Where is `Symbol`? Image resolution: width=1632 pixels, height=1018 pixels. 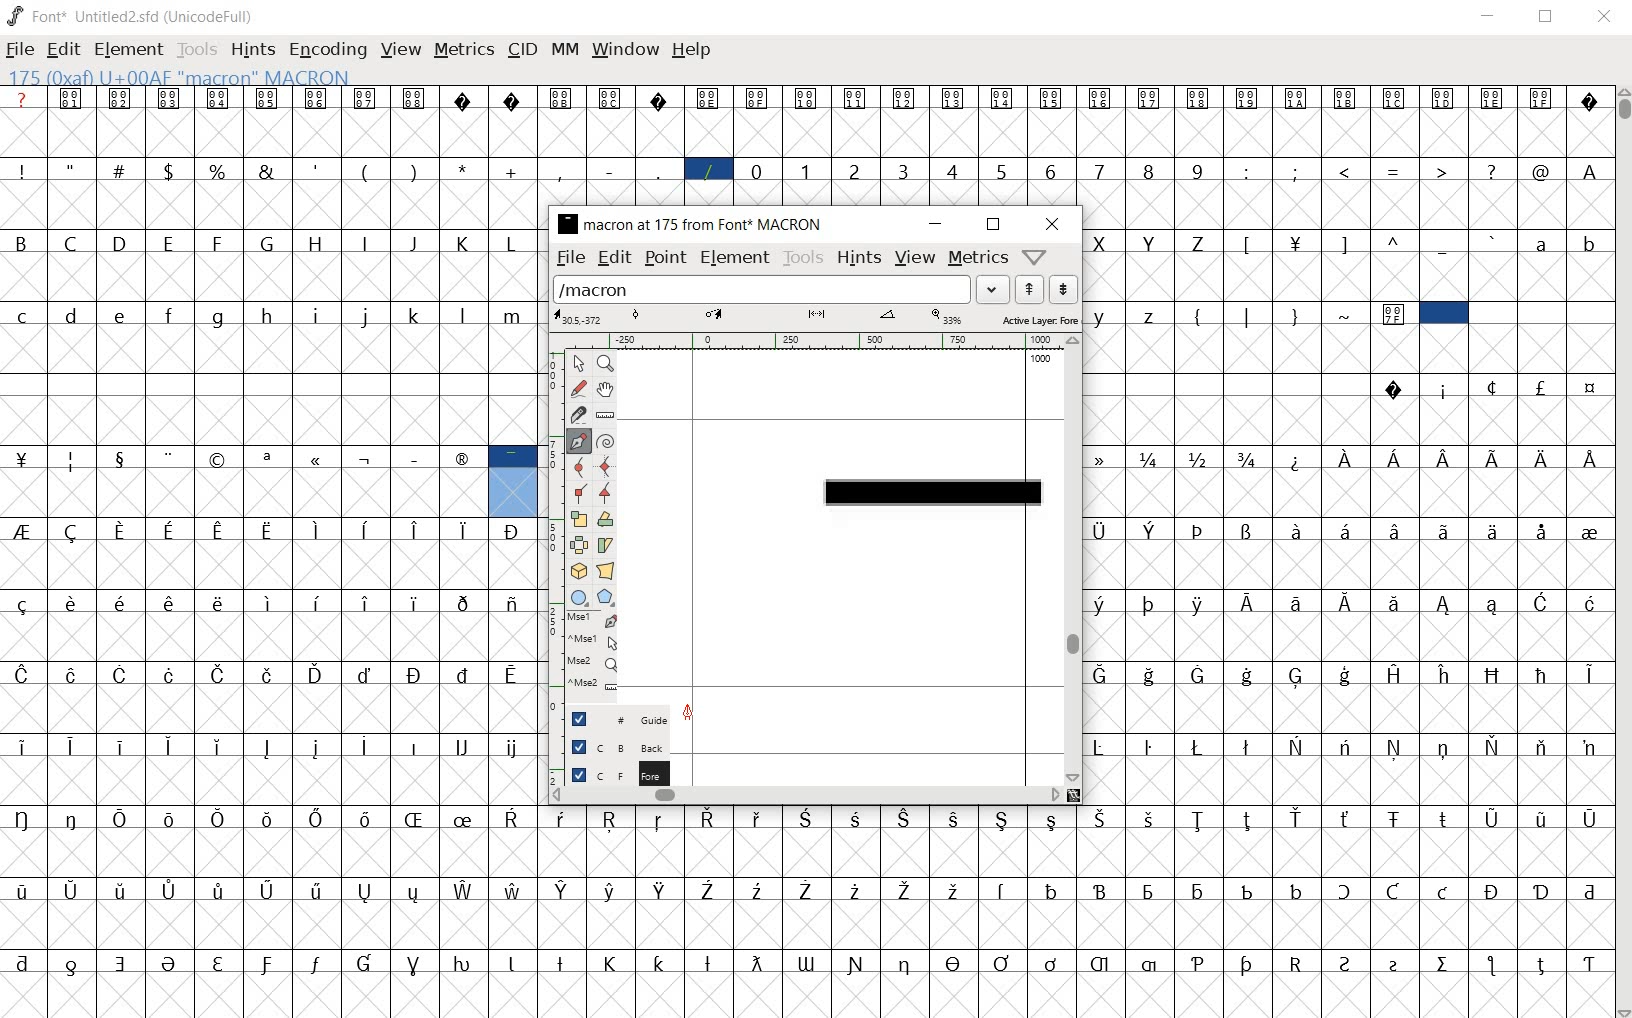
Symbol is located at coordinates (74, 961).